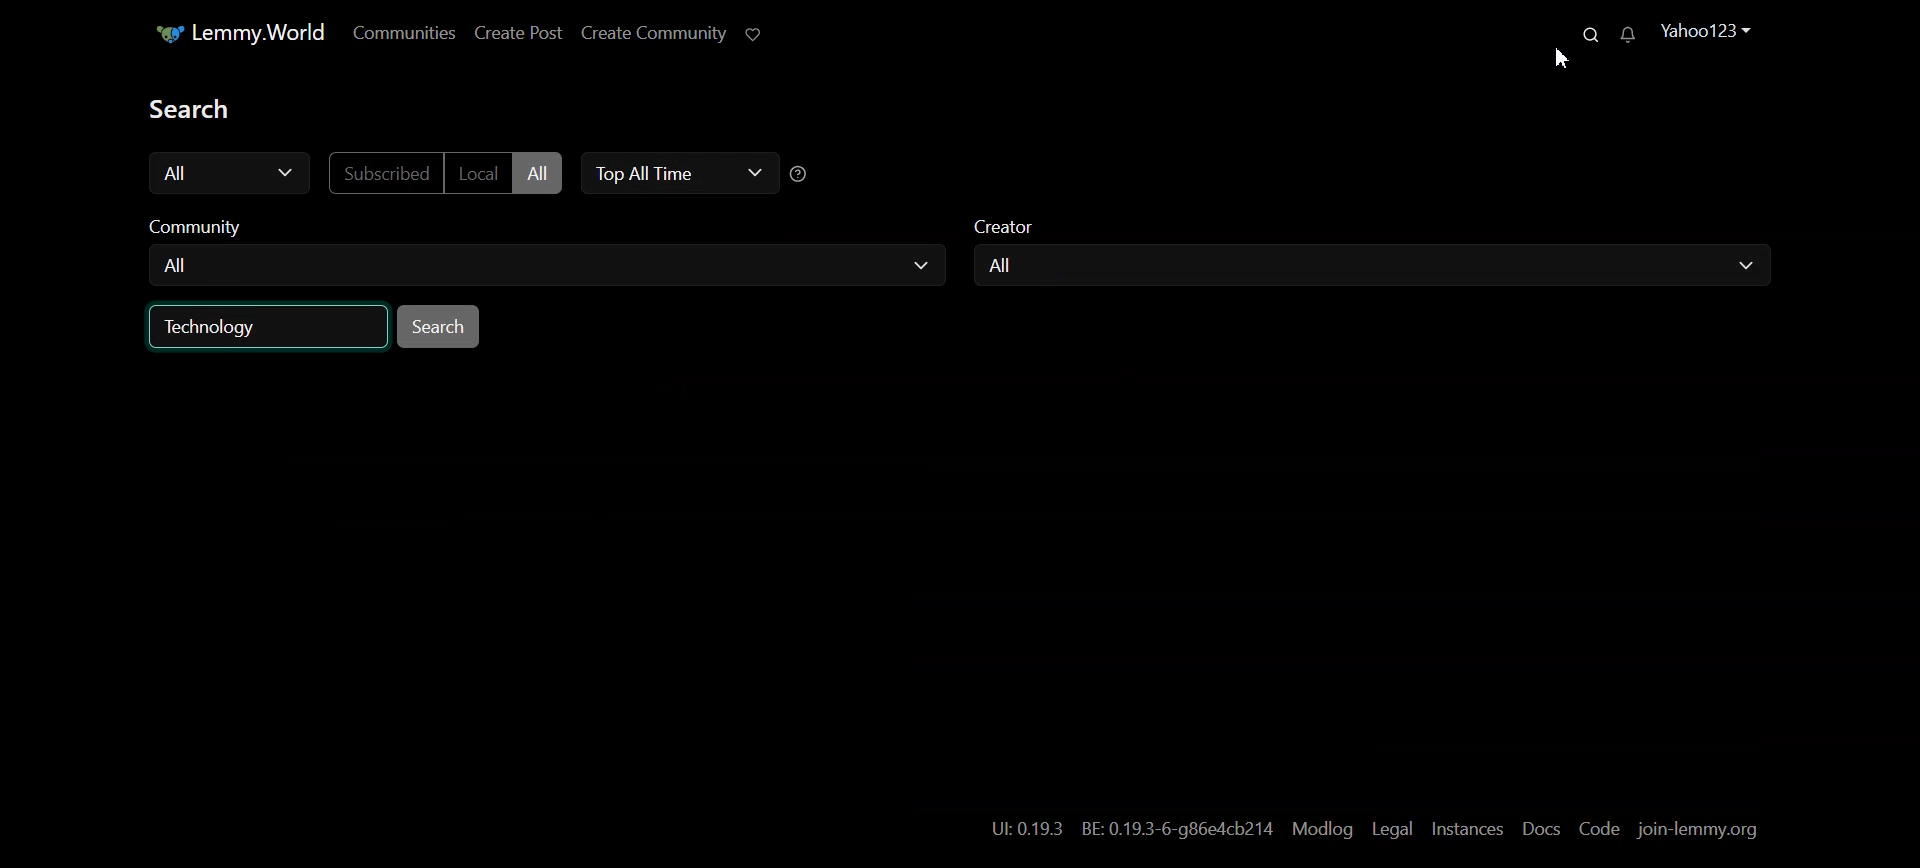 The image size is (1920, 868). Describe the element at coordinates (187, 107) in the screenshot. I see `Text` at that location.